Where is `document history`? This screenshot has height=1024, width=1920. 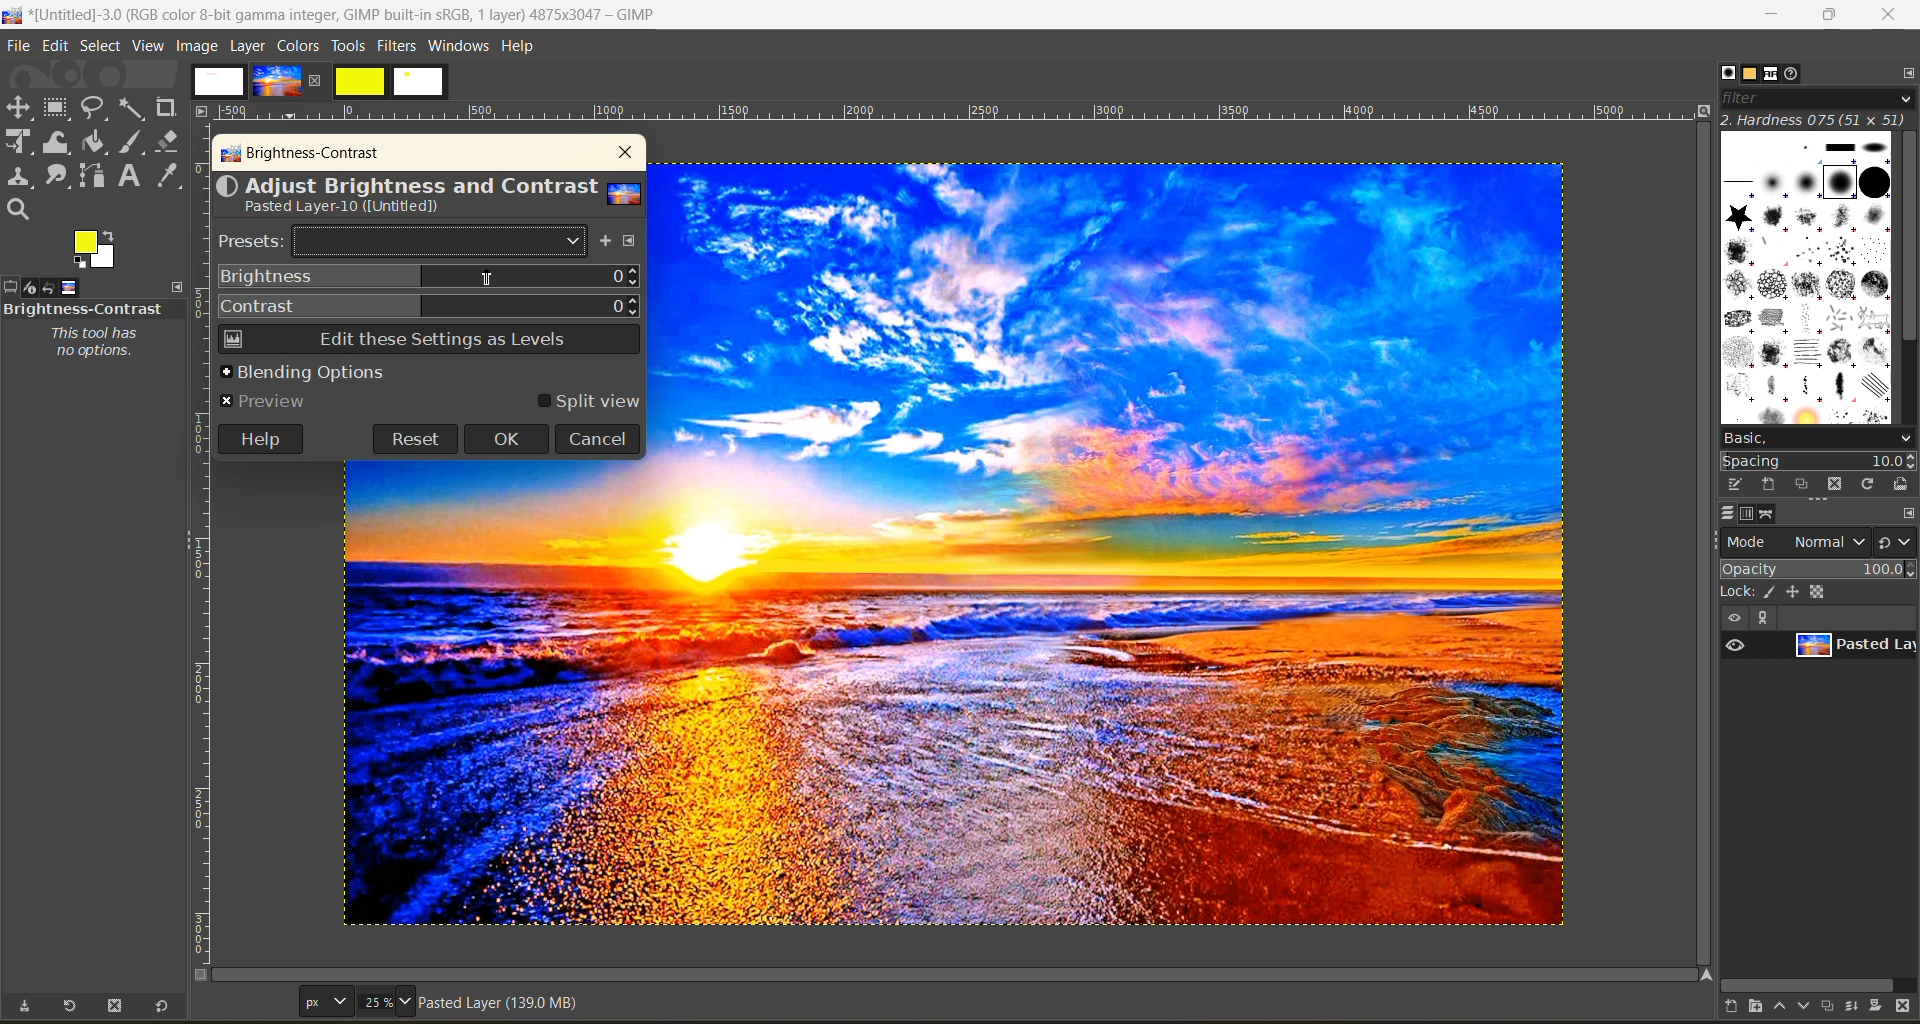 document history is located at coordinates (1795, 73).